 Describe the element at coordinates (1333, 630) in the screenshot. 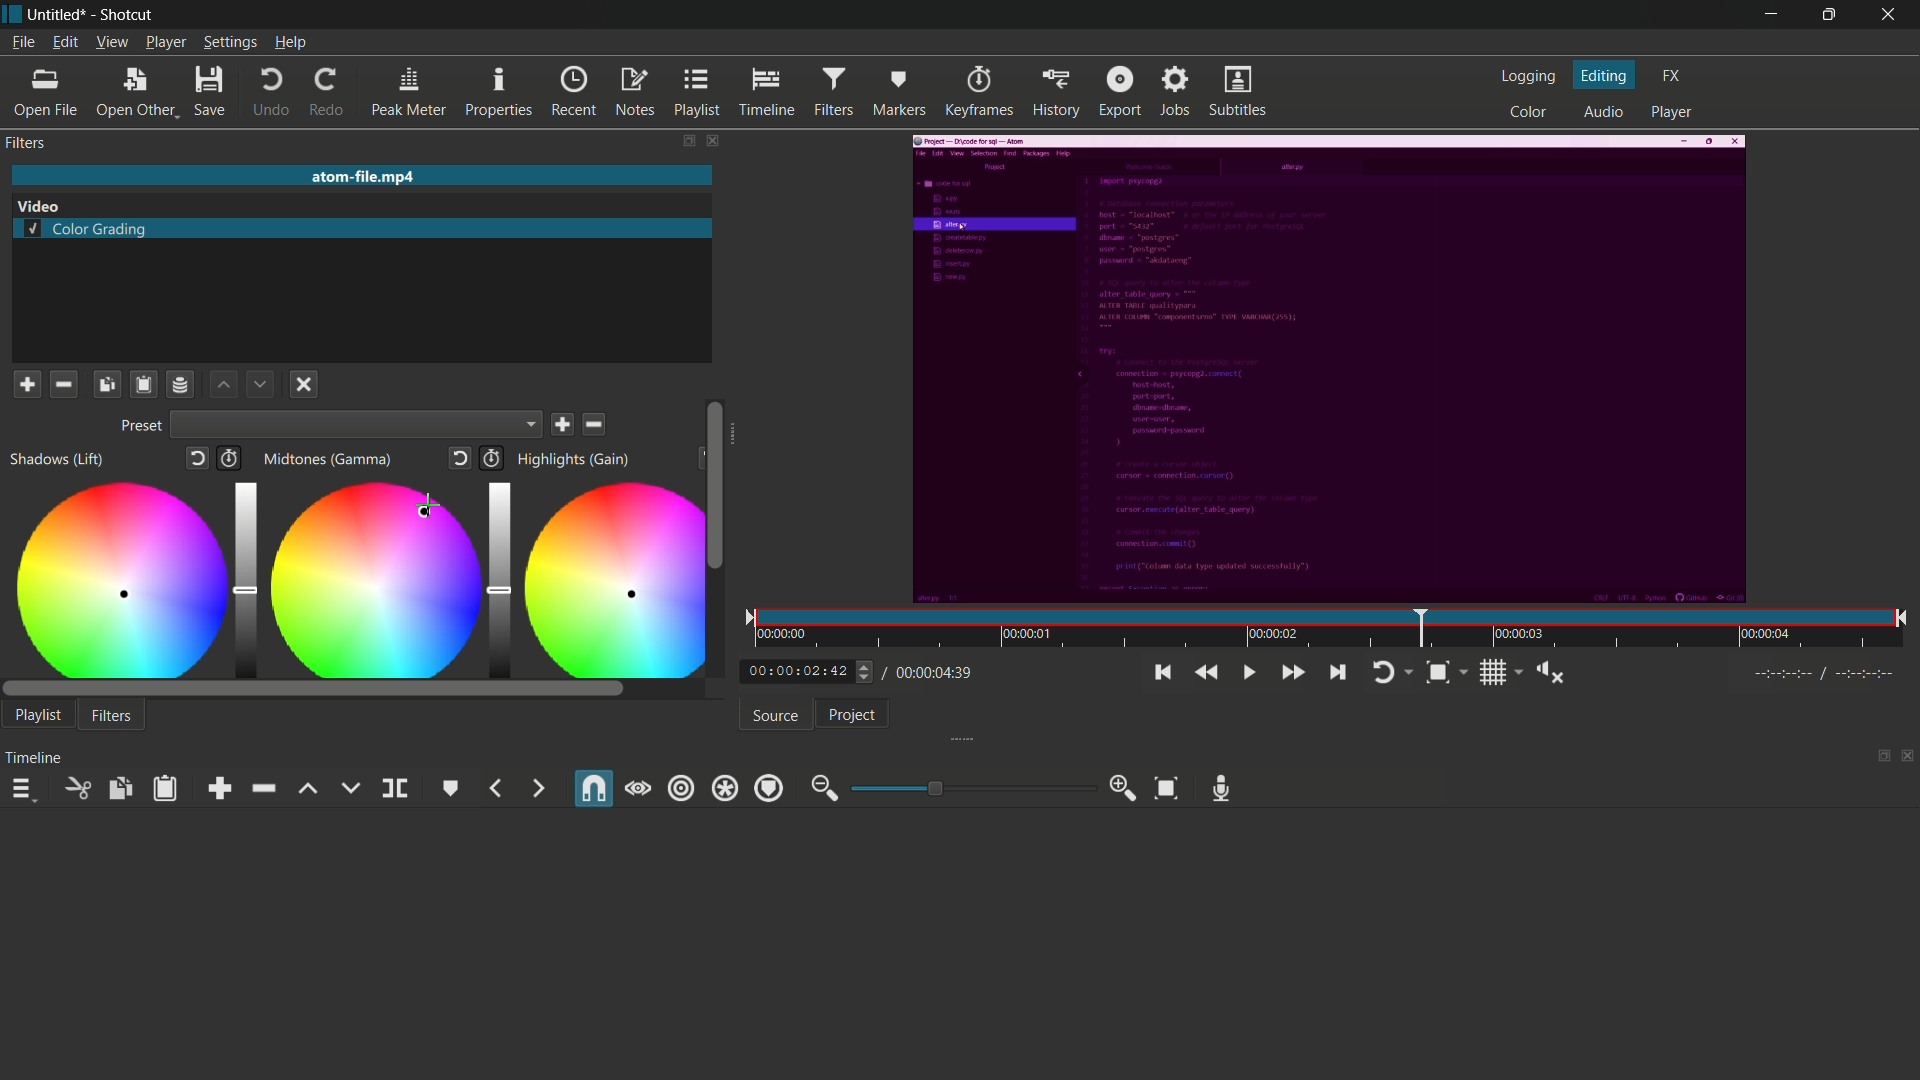

I see `time` at that location.